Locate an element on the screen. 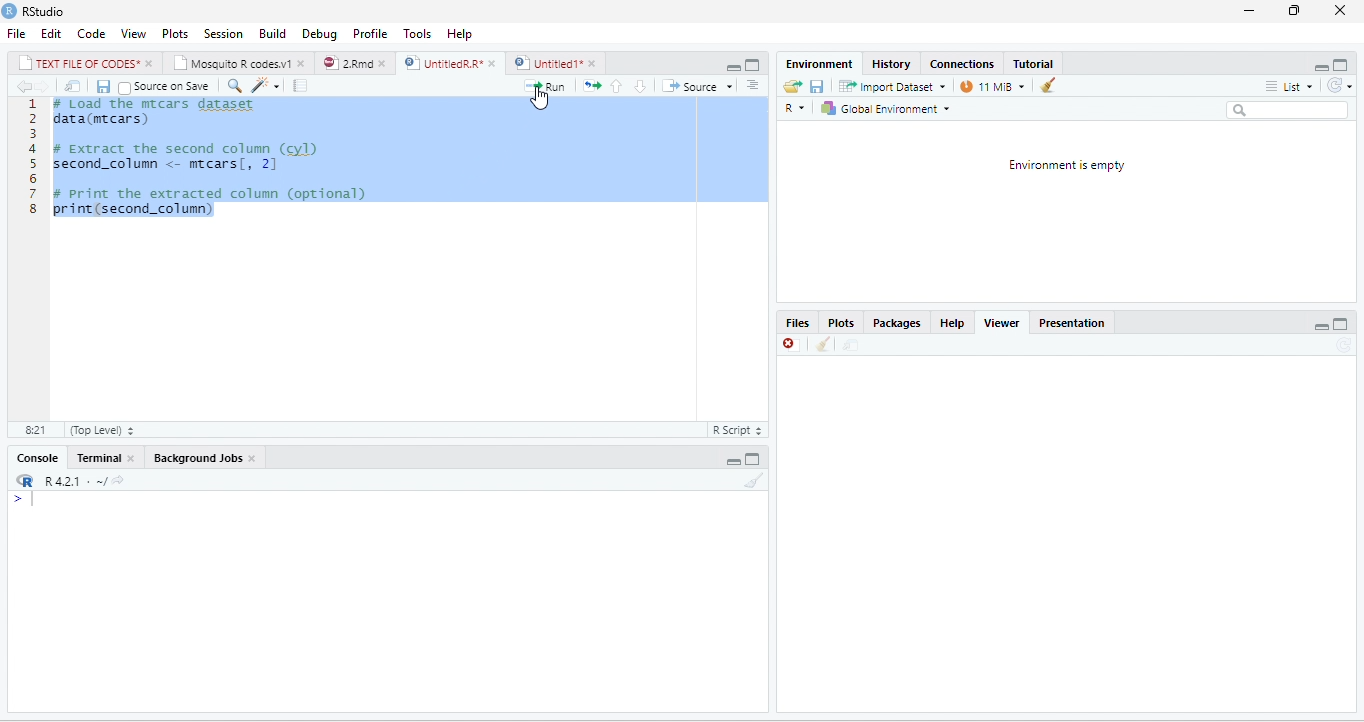  maximize is located at coordinates (1343, 323).